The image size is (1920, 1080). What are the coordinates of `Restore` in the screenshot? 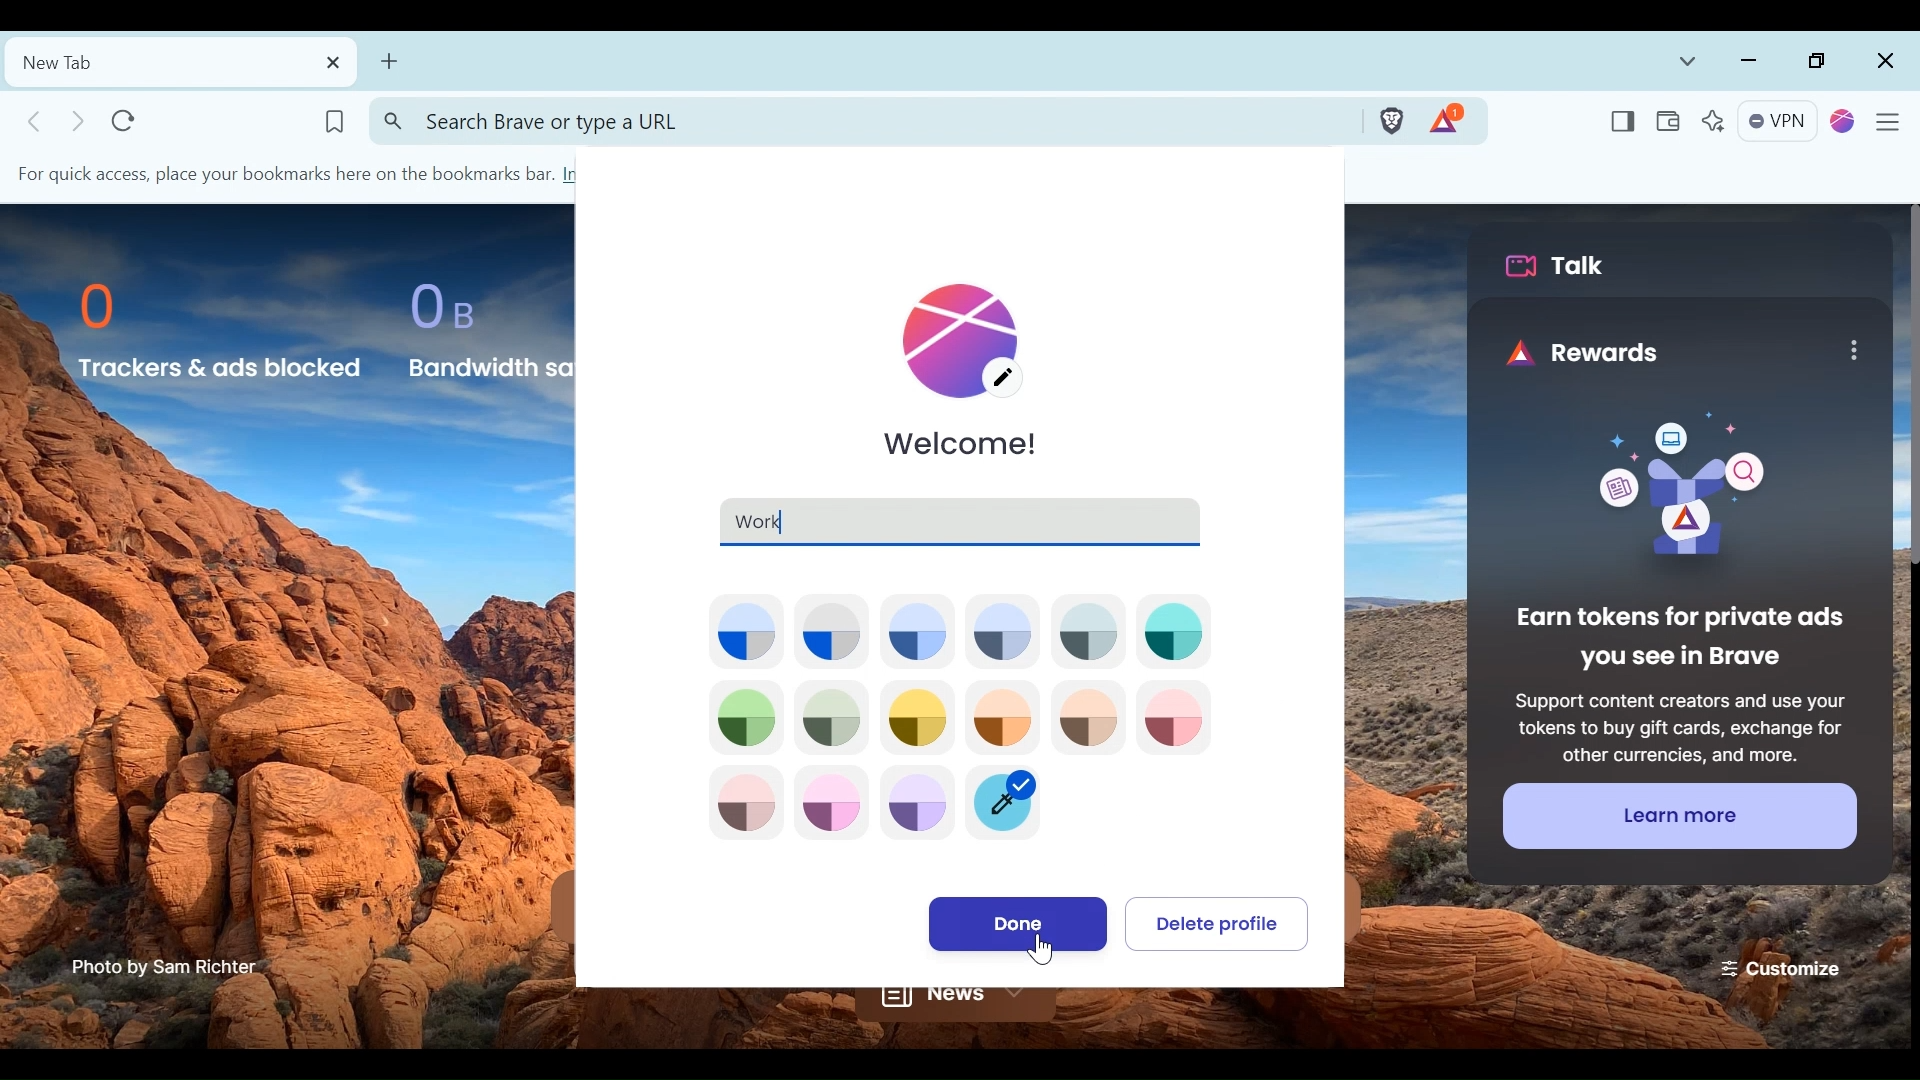 It's located at (1819, 62).